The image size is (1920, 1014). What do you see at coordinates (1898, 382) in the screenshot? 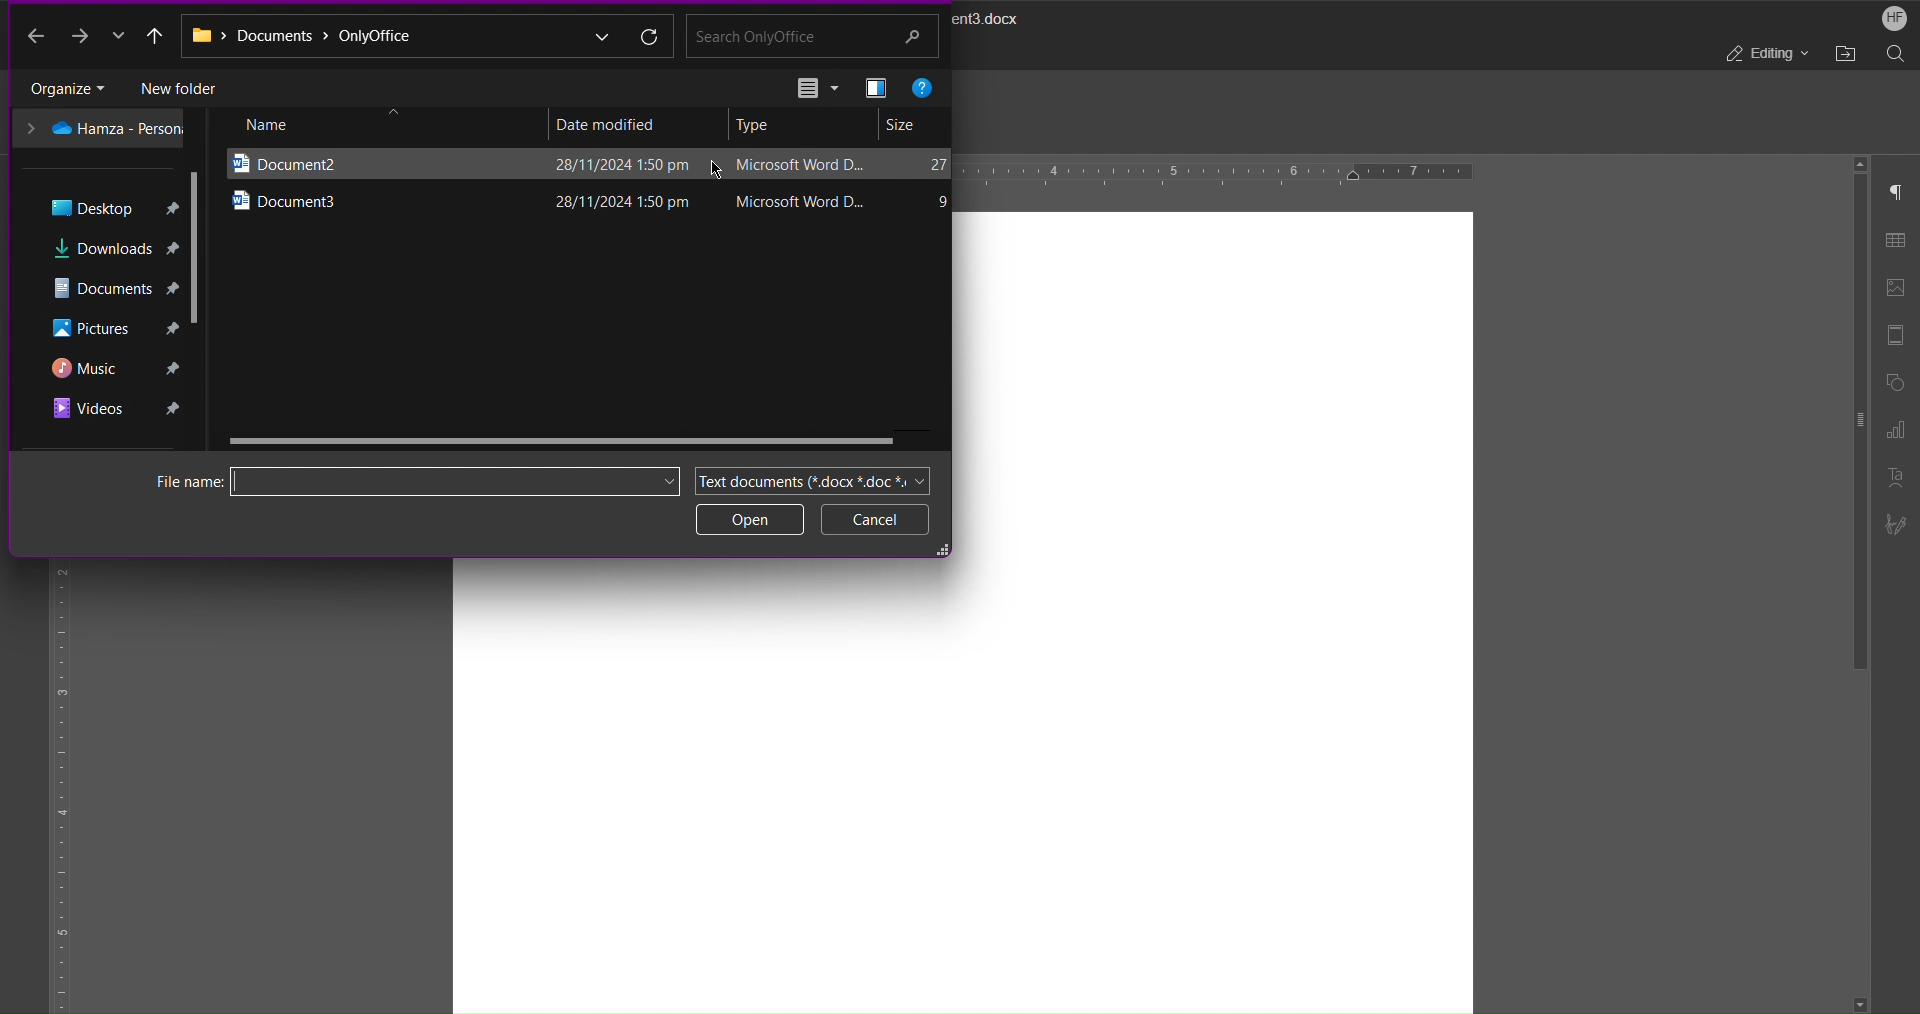
I see `Shape Settings` at bounding box center [1898, 382].